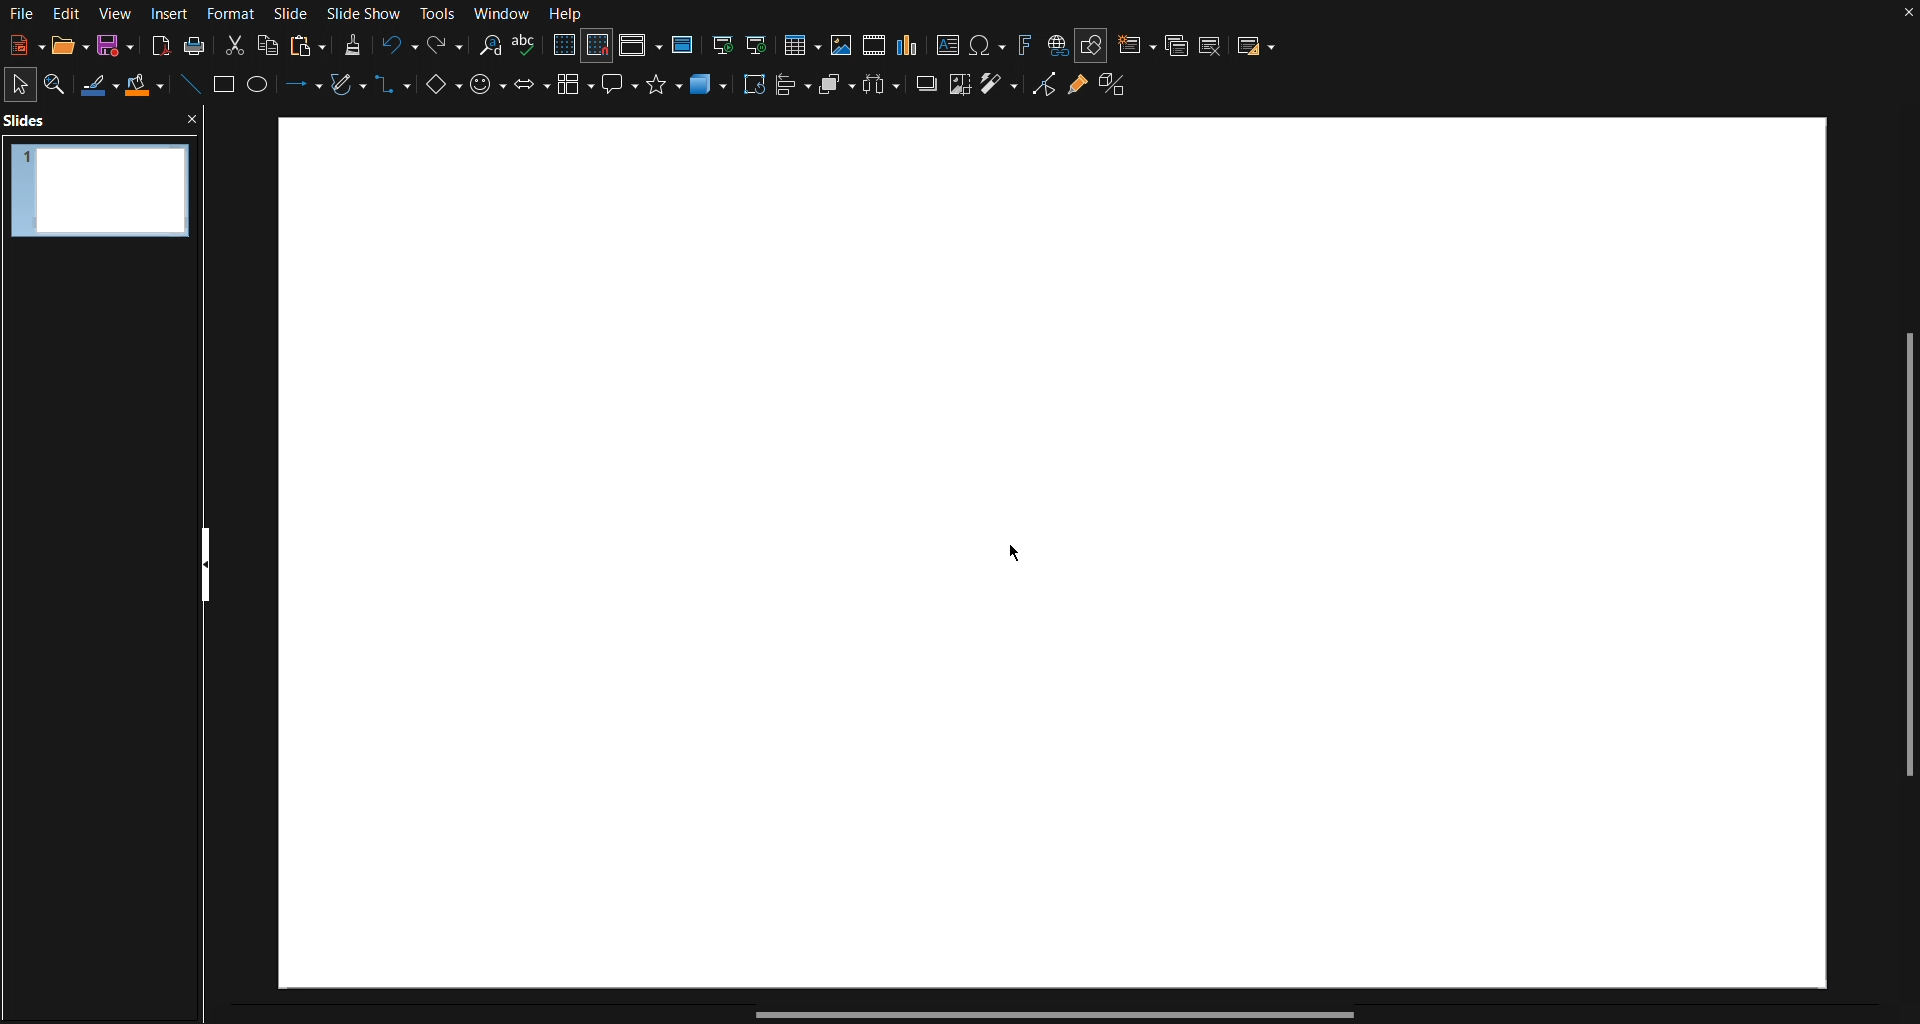  I want to click on Align Objects, so click(796, 91).